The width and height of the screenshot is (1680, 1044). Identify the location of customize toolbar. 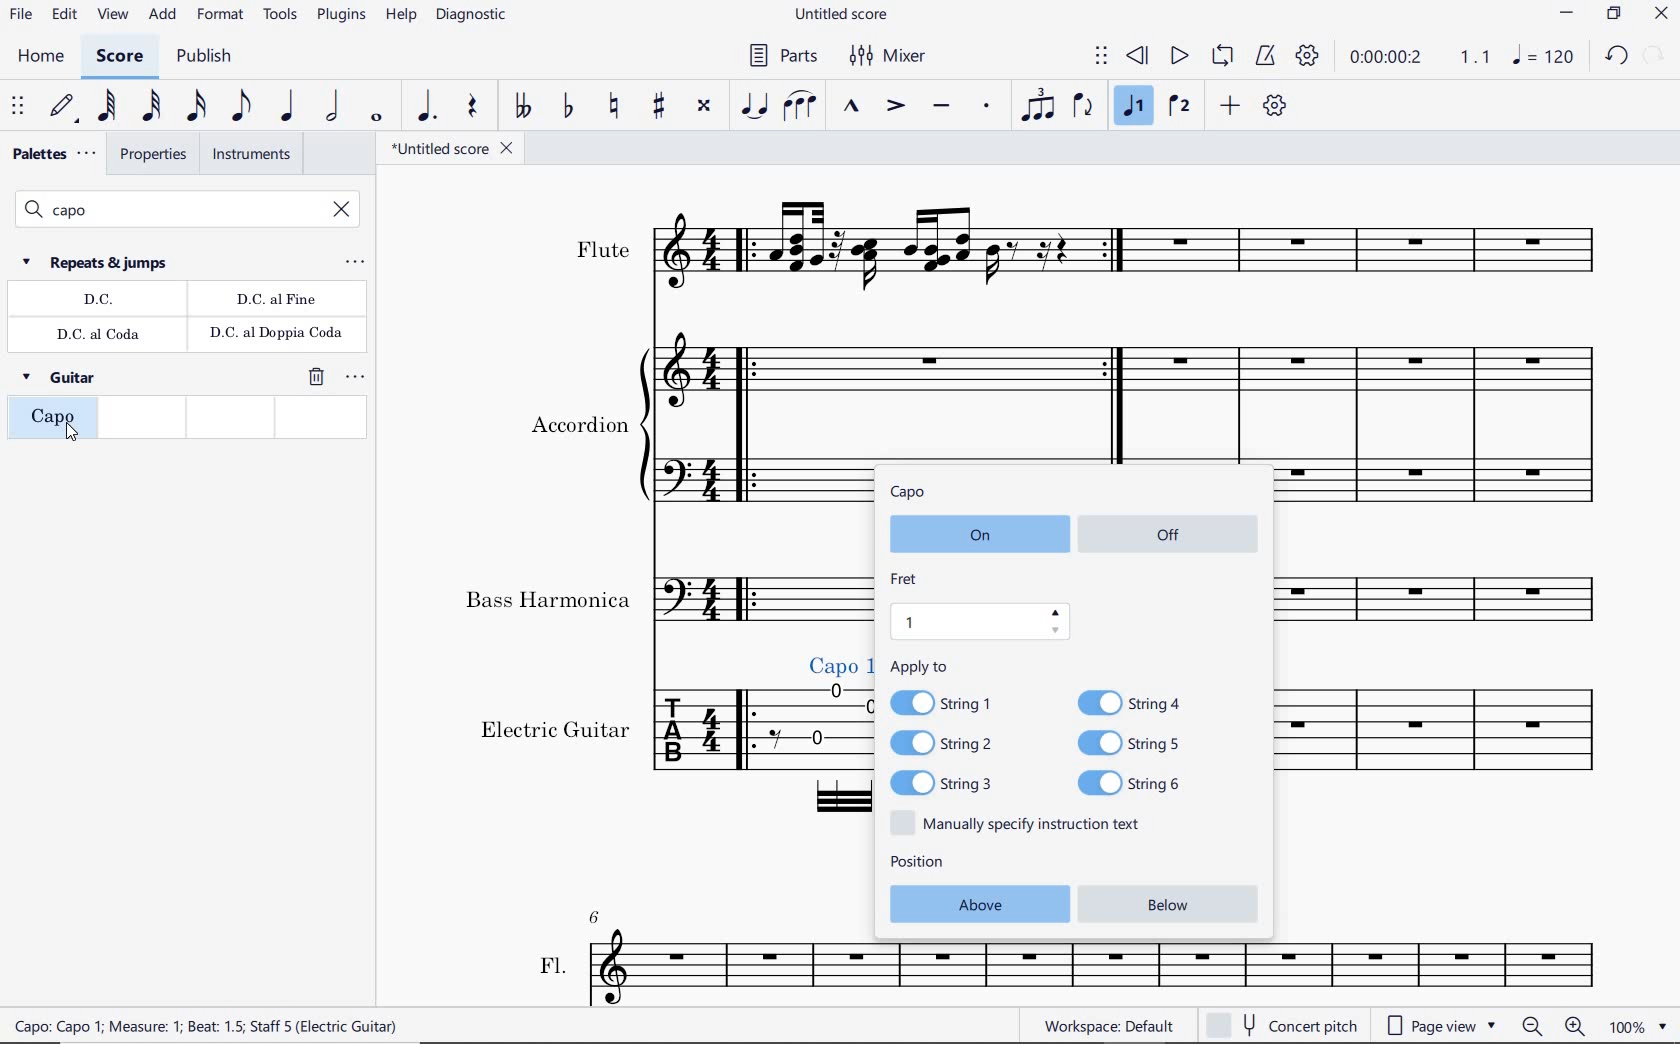
(1277, 107).